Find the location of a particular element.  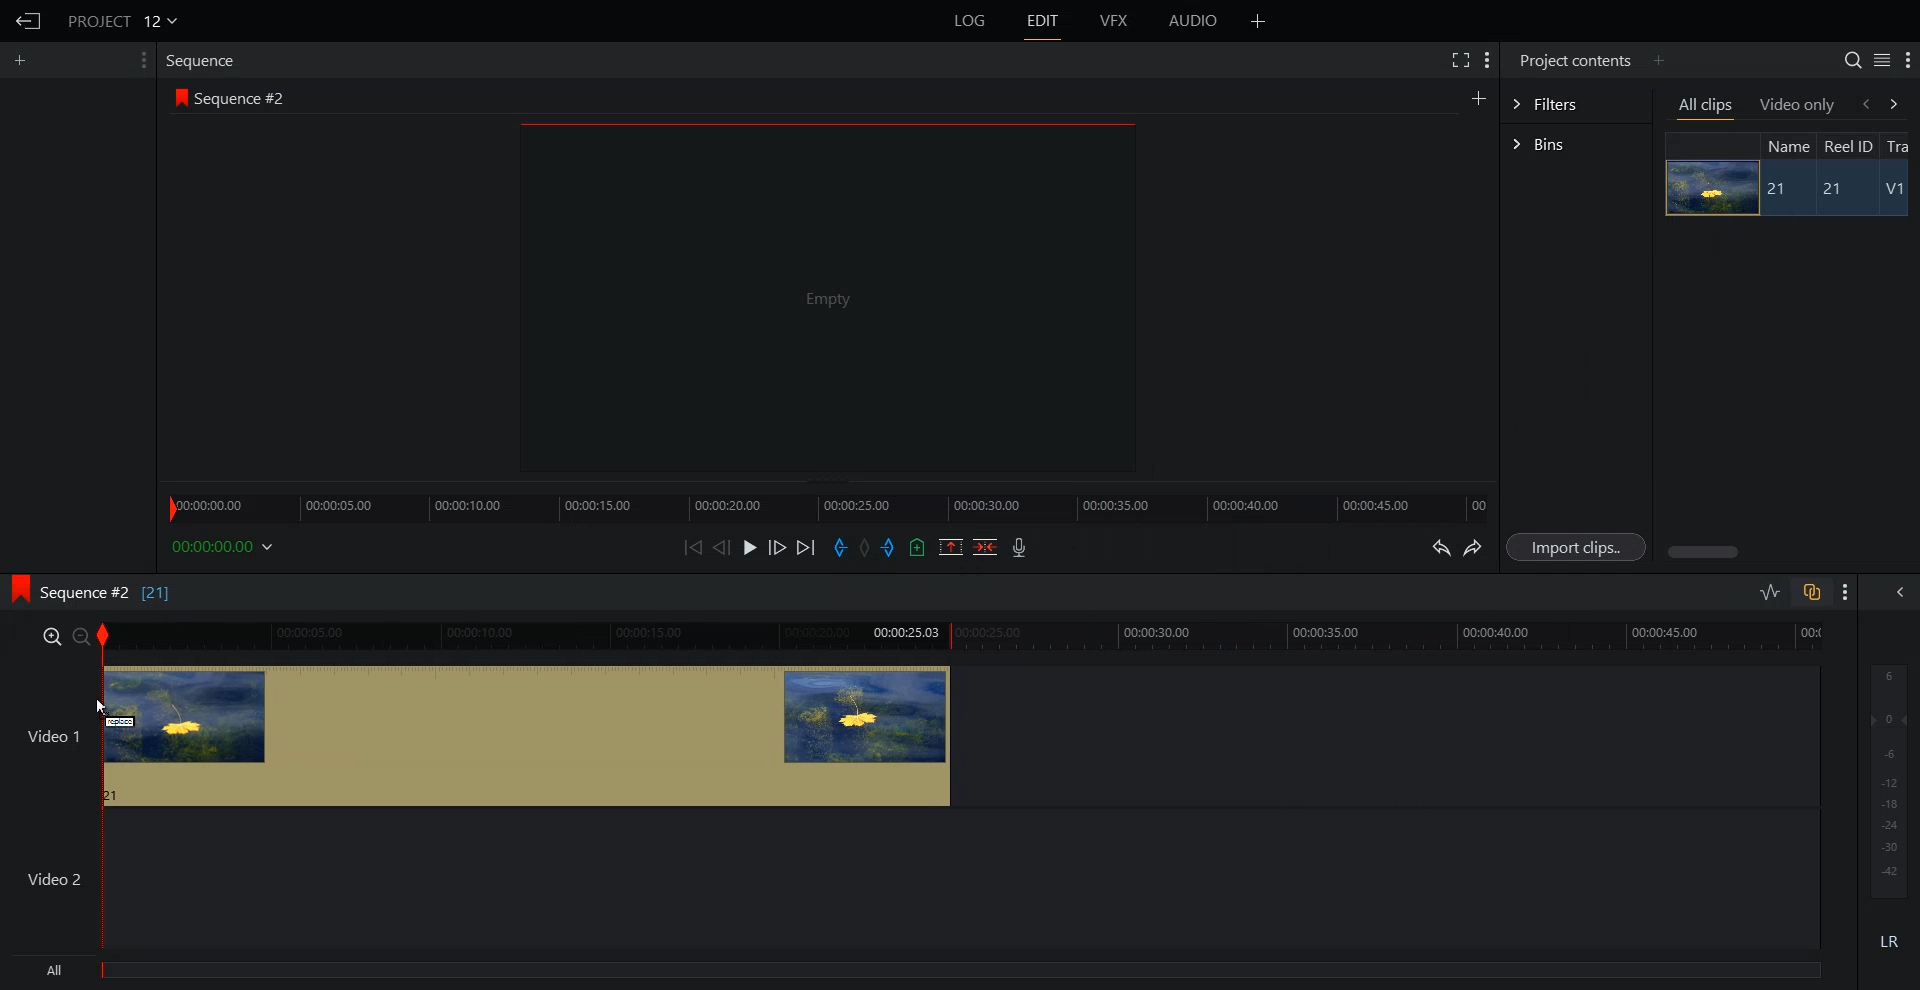

V1 is located at coordinates (1897, 191).